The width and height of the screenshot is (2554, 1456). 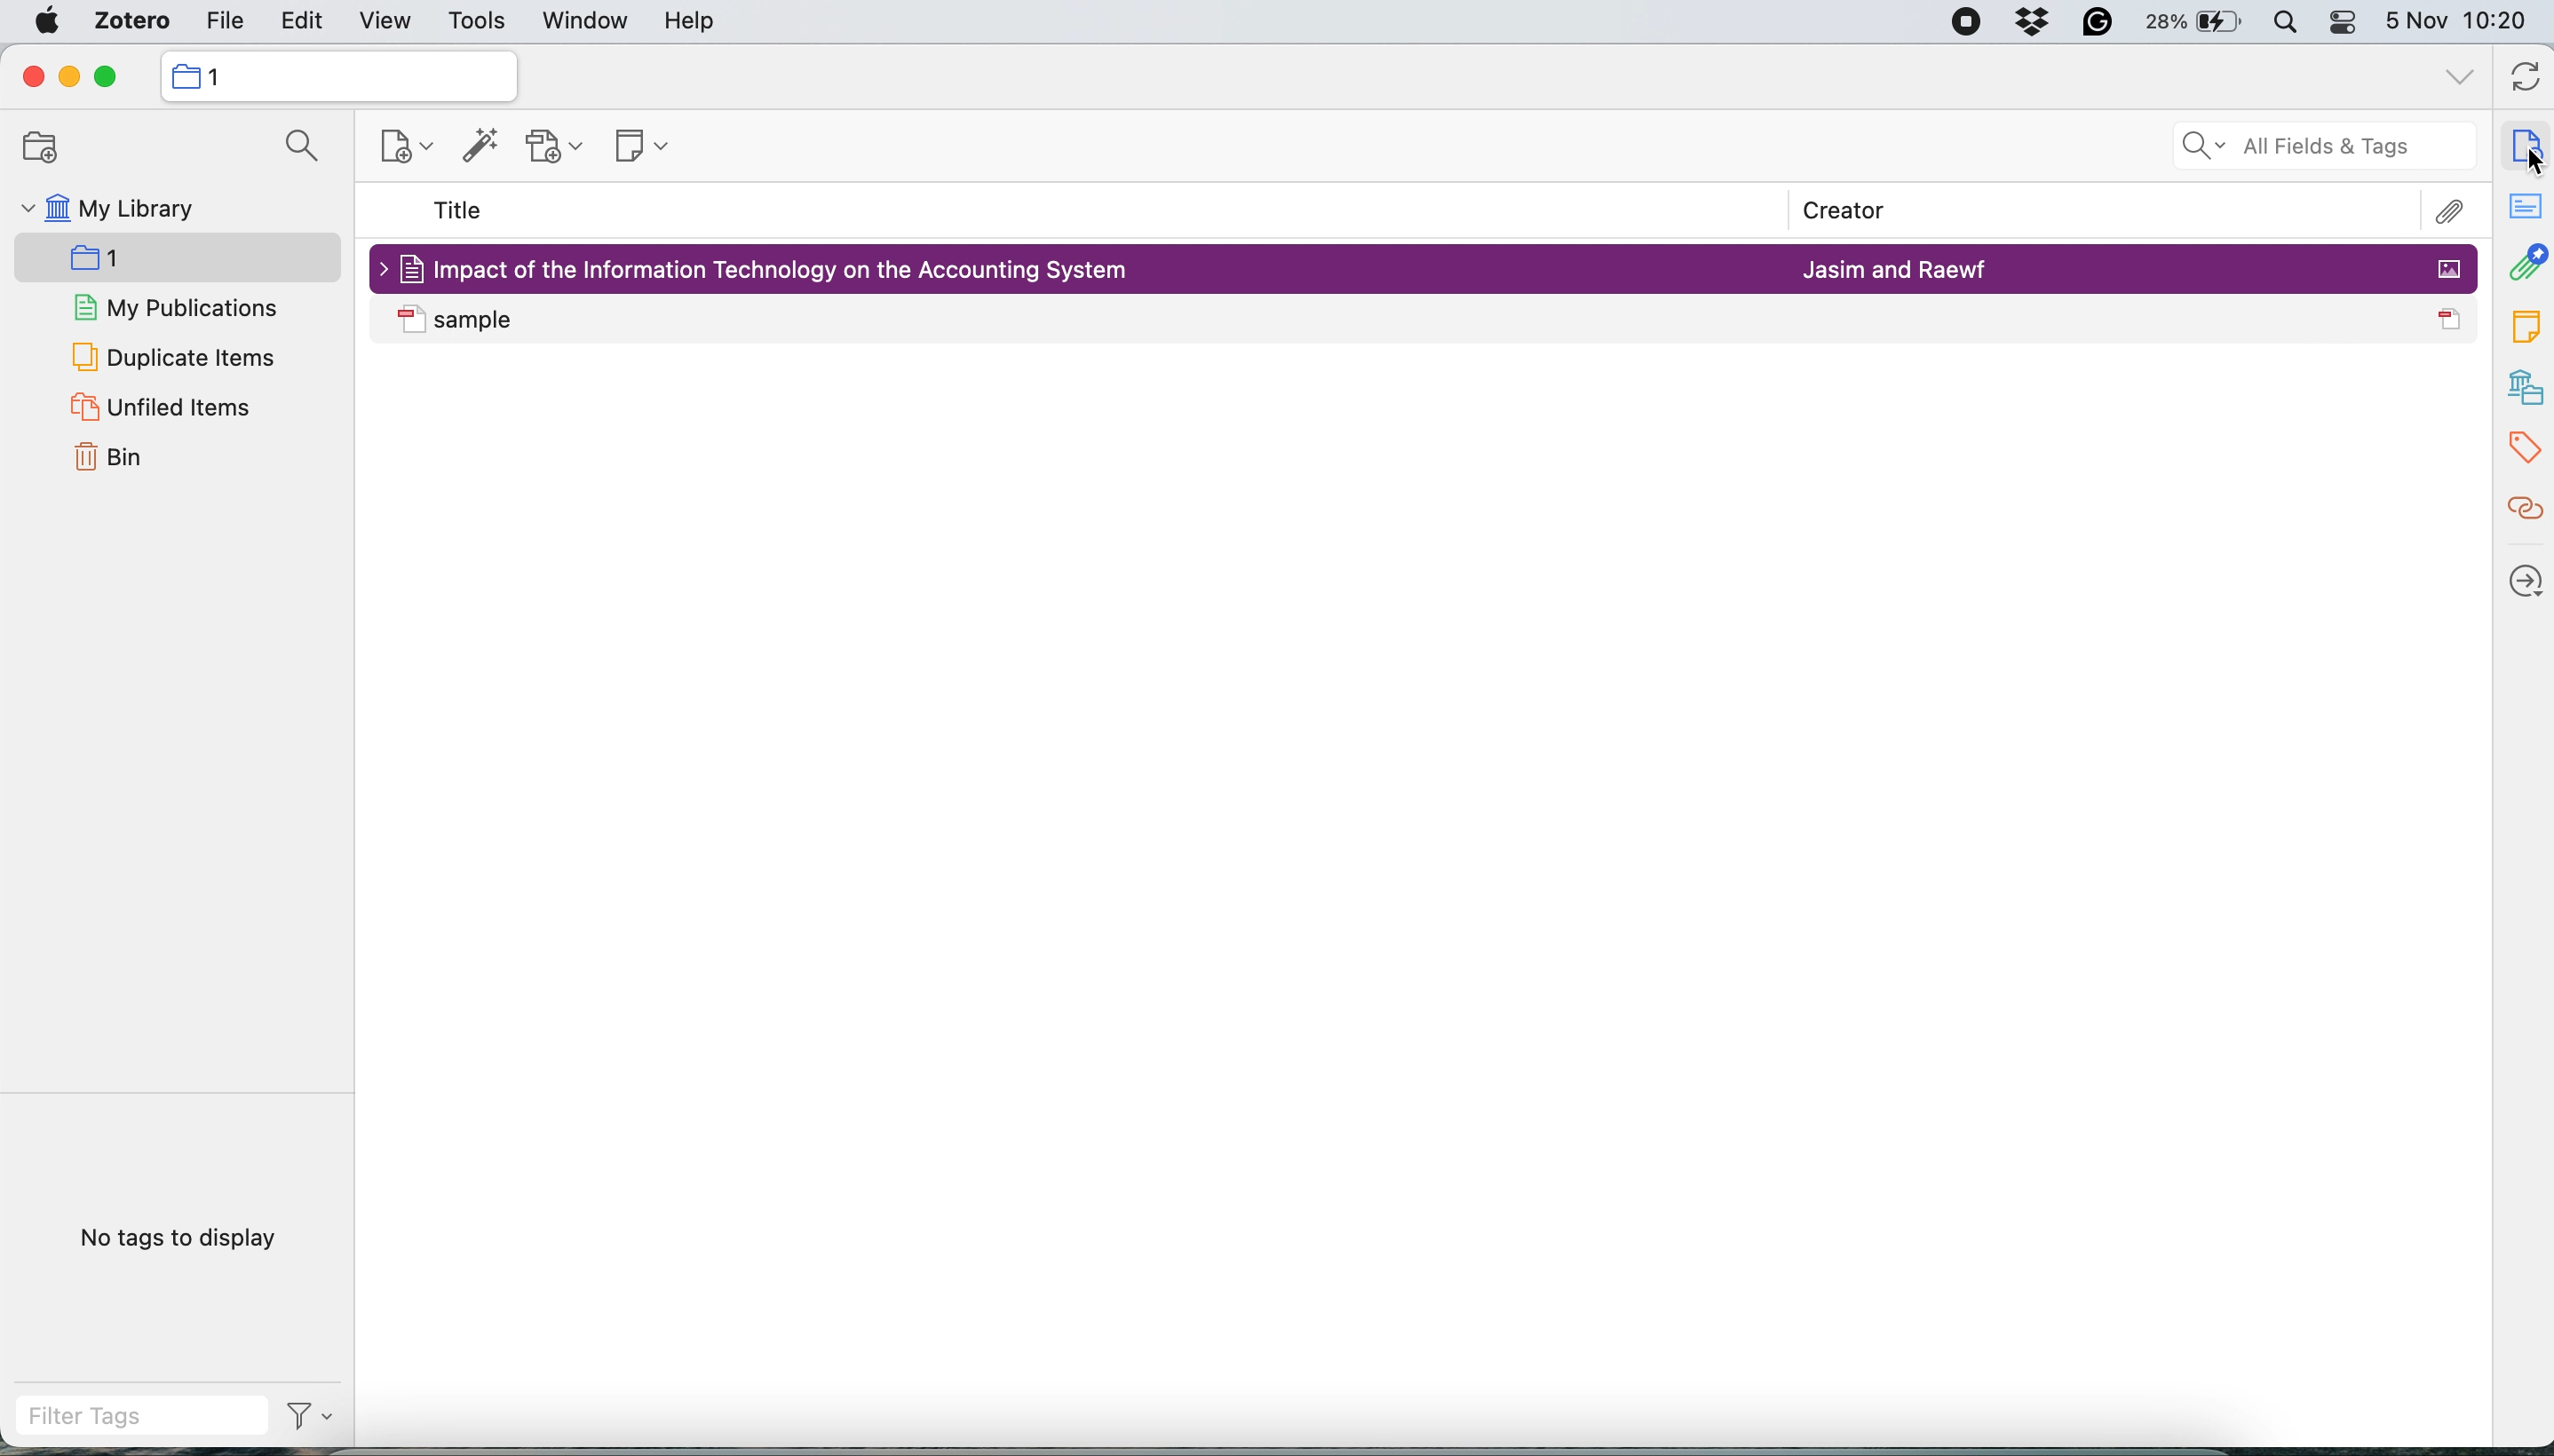 I want to click on view, so click(x=382, y=23).